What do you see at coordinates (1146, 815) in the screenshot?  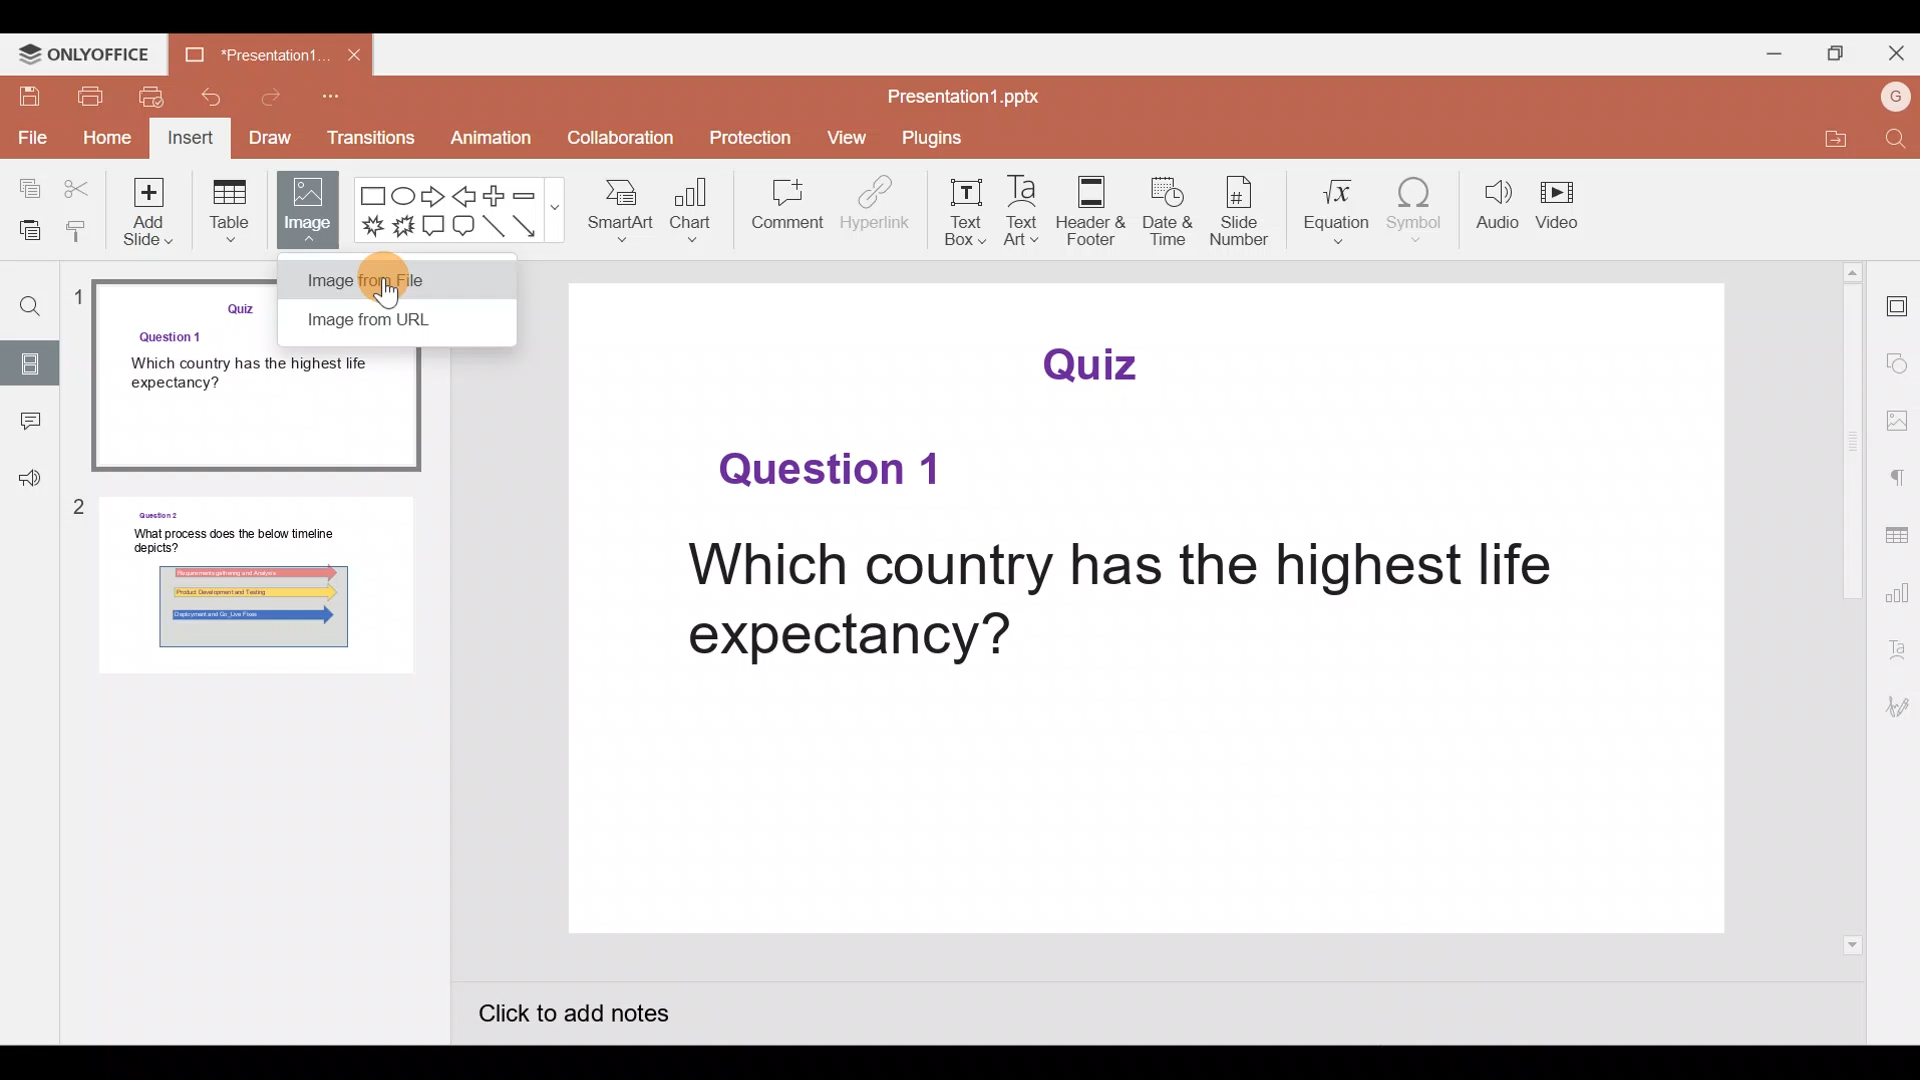 I see `Presentation slide` at bounding box center [1146, 815].